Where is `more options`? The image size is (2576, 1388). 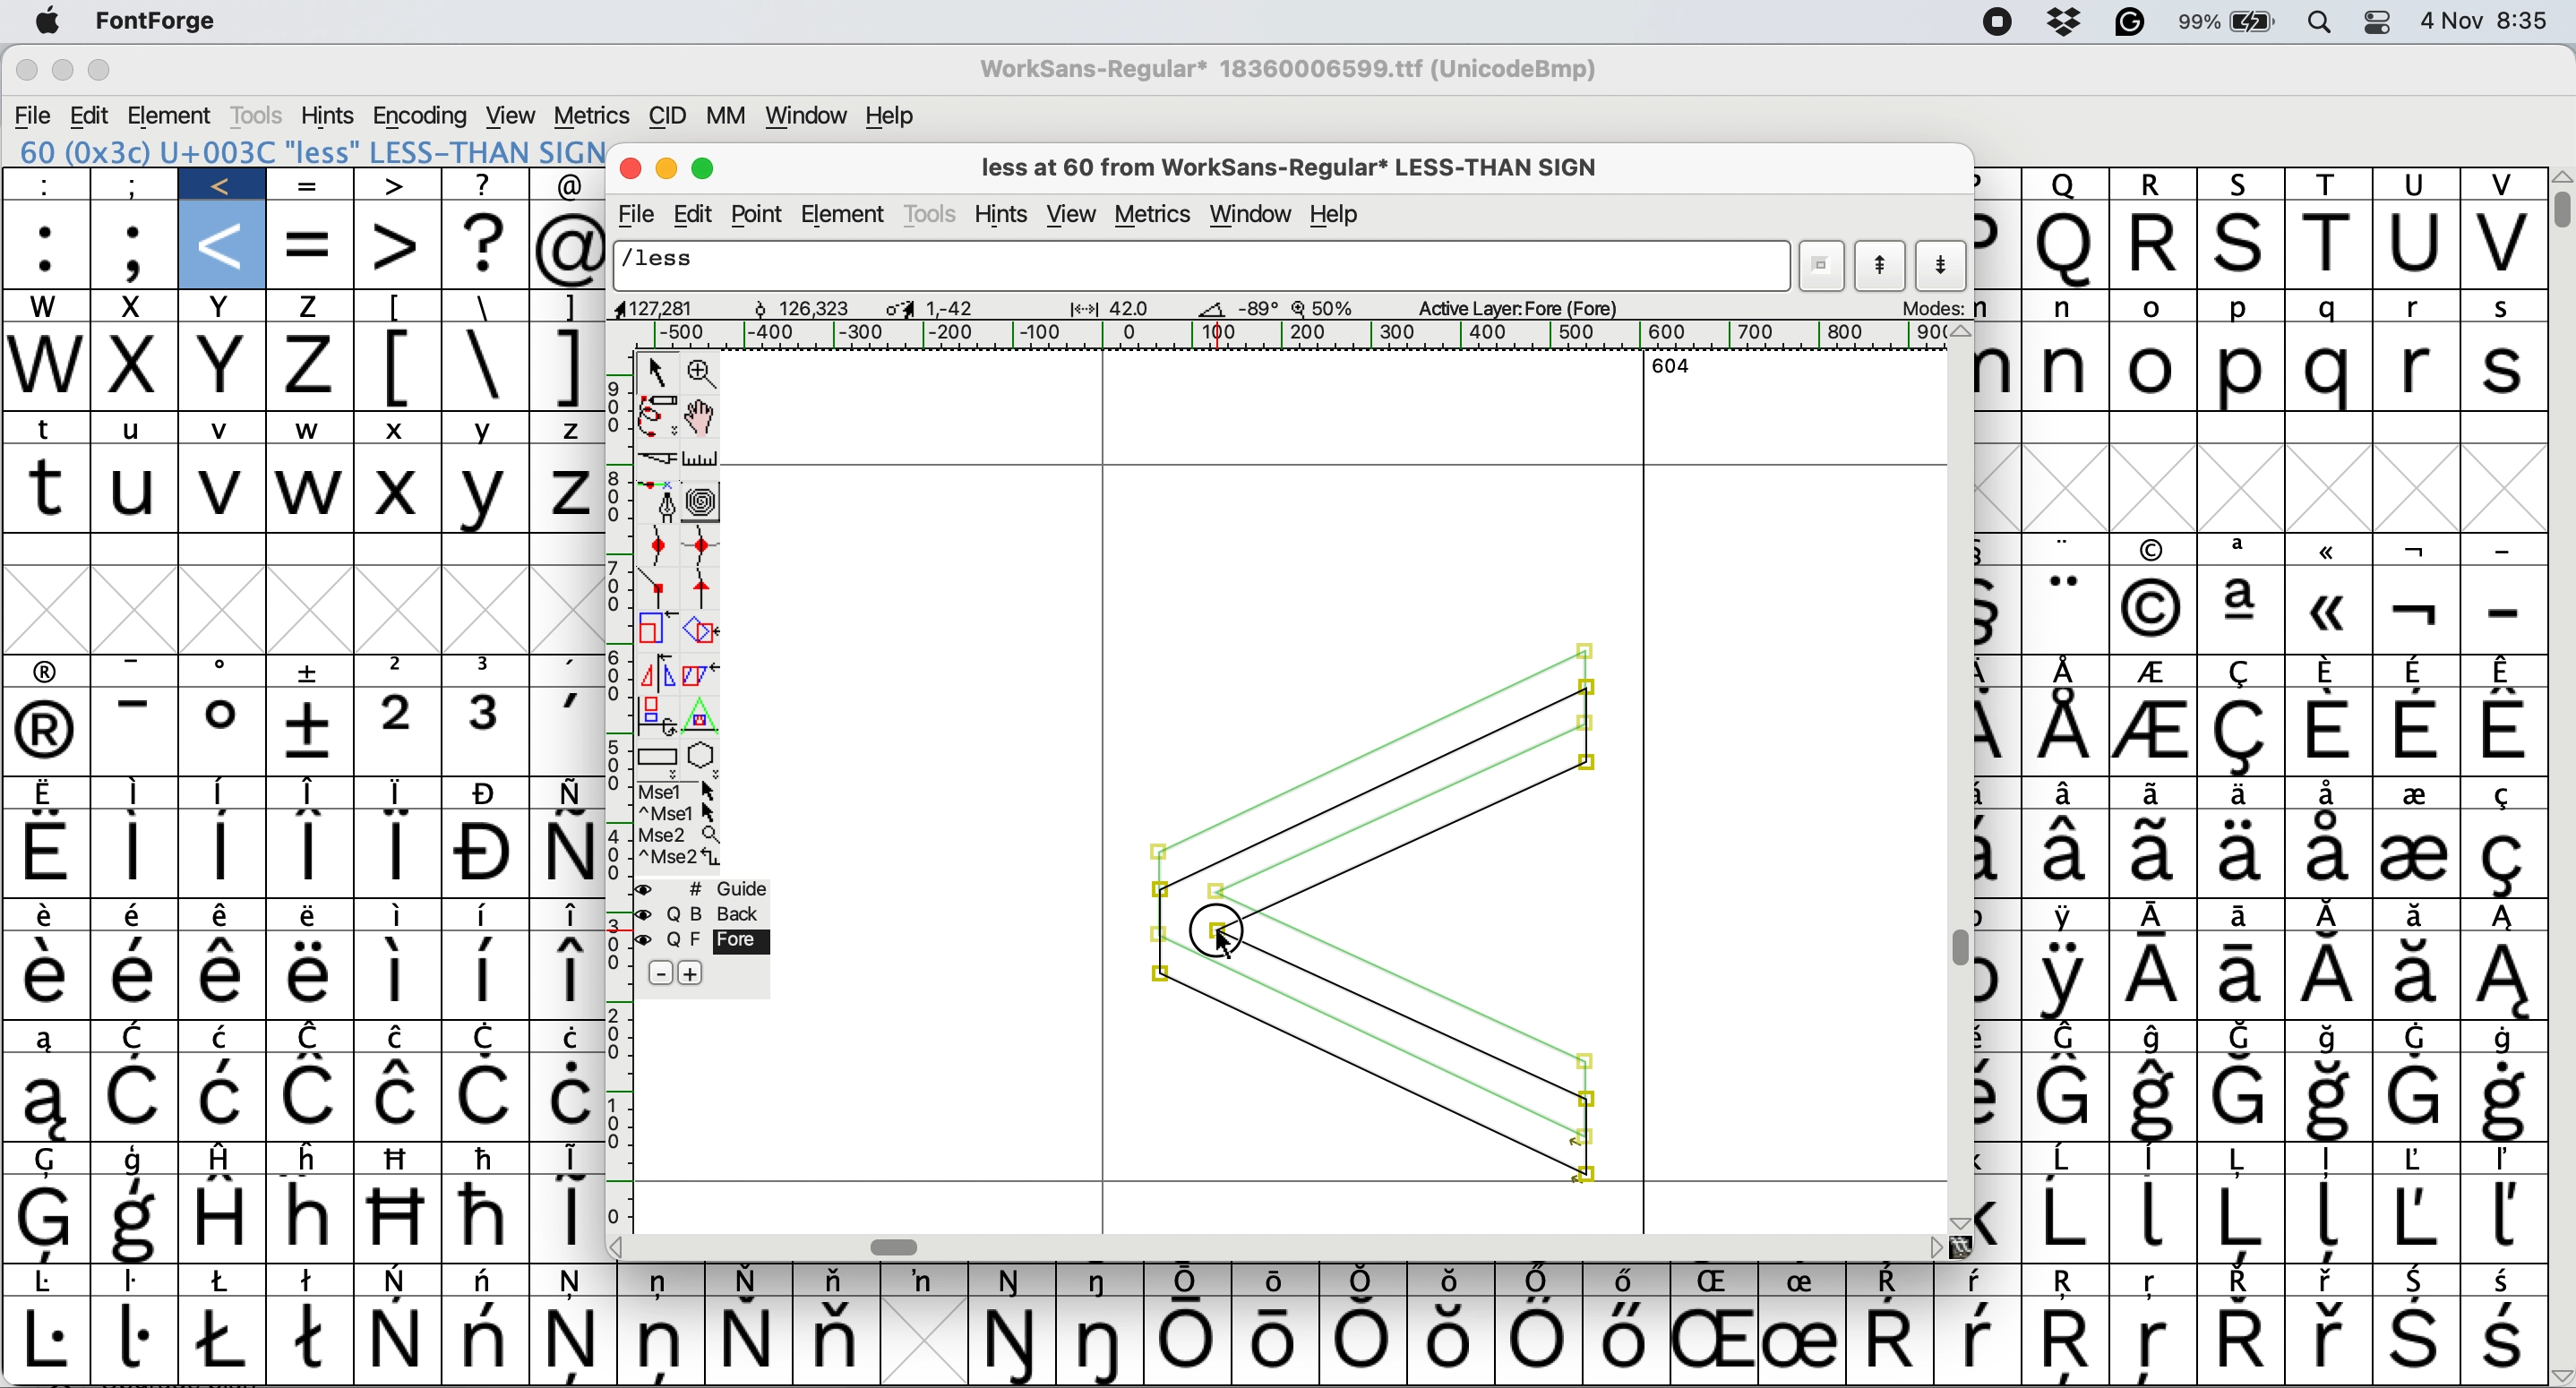
more options is located at coordinates (681, 827).